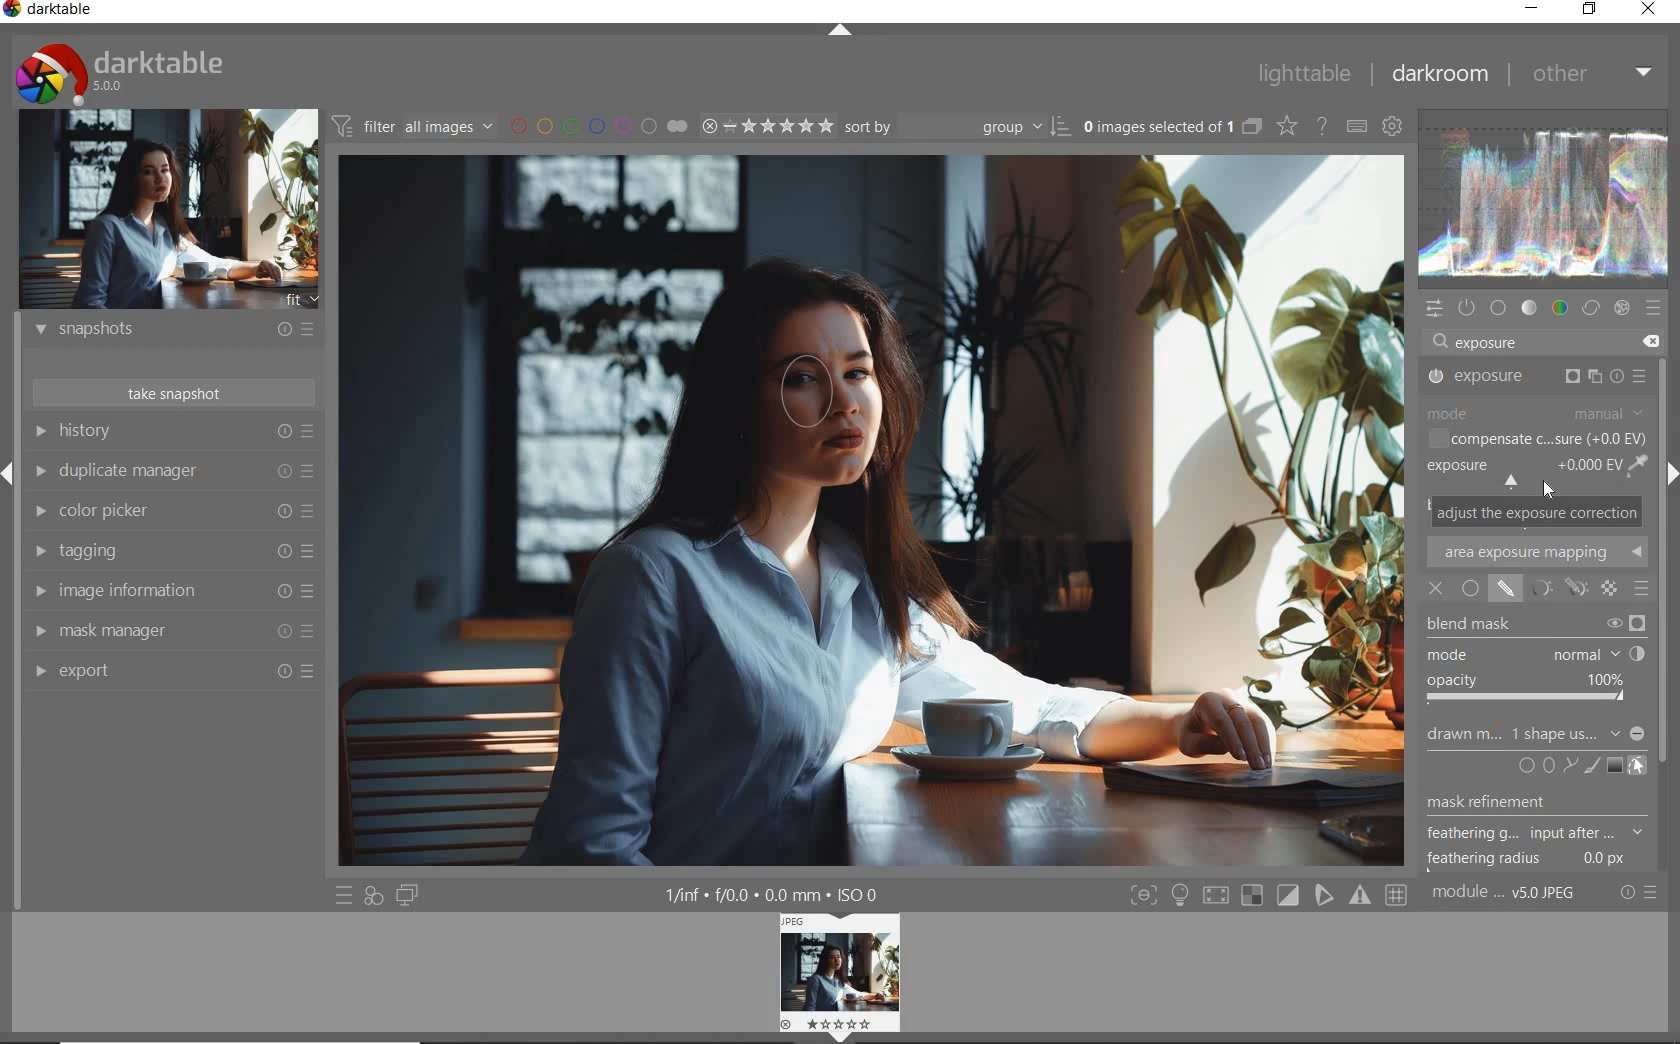 This screenshot has width=1680, height=1044. Describe the element at coordinates (1499, 308) in the screenshot. I see `base` at that location.